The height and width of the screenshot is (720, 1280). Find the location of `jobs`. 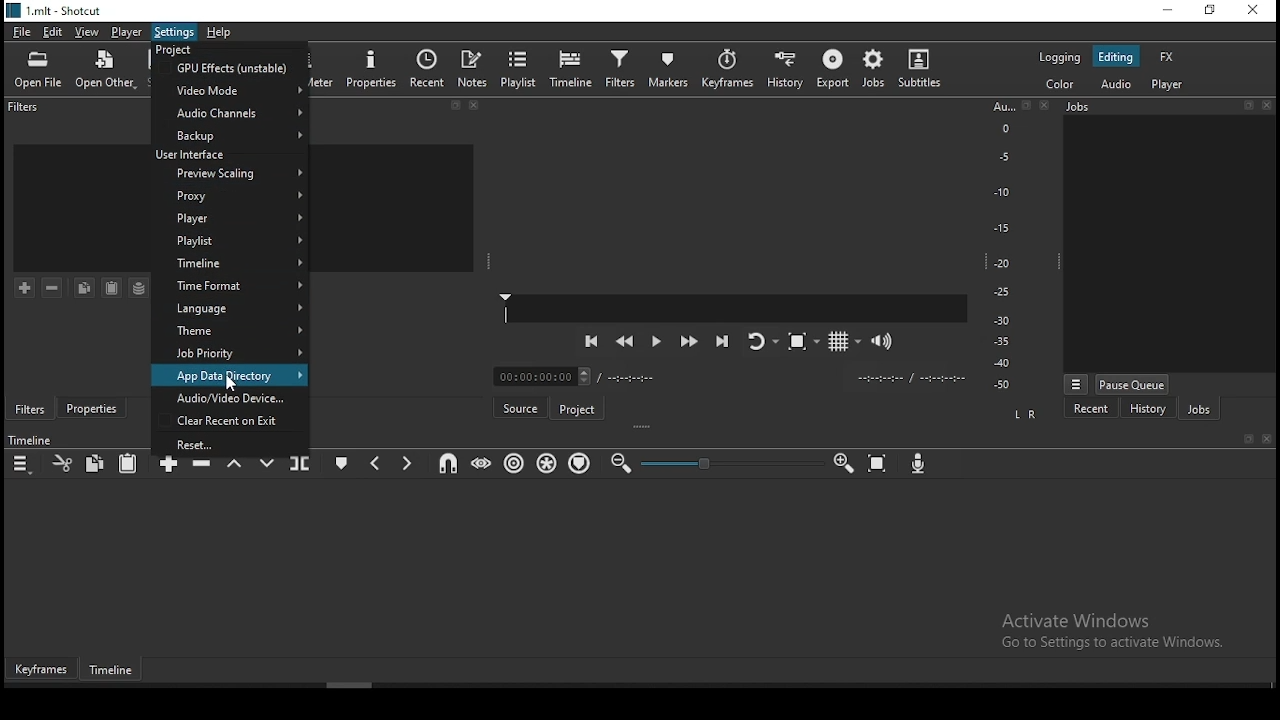

jobs is located at coordinates (872, 69).